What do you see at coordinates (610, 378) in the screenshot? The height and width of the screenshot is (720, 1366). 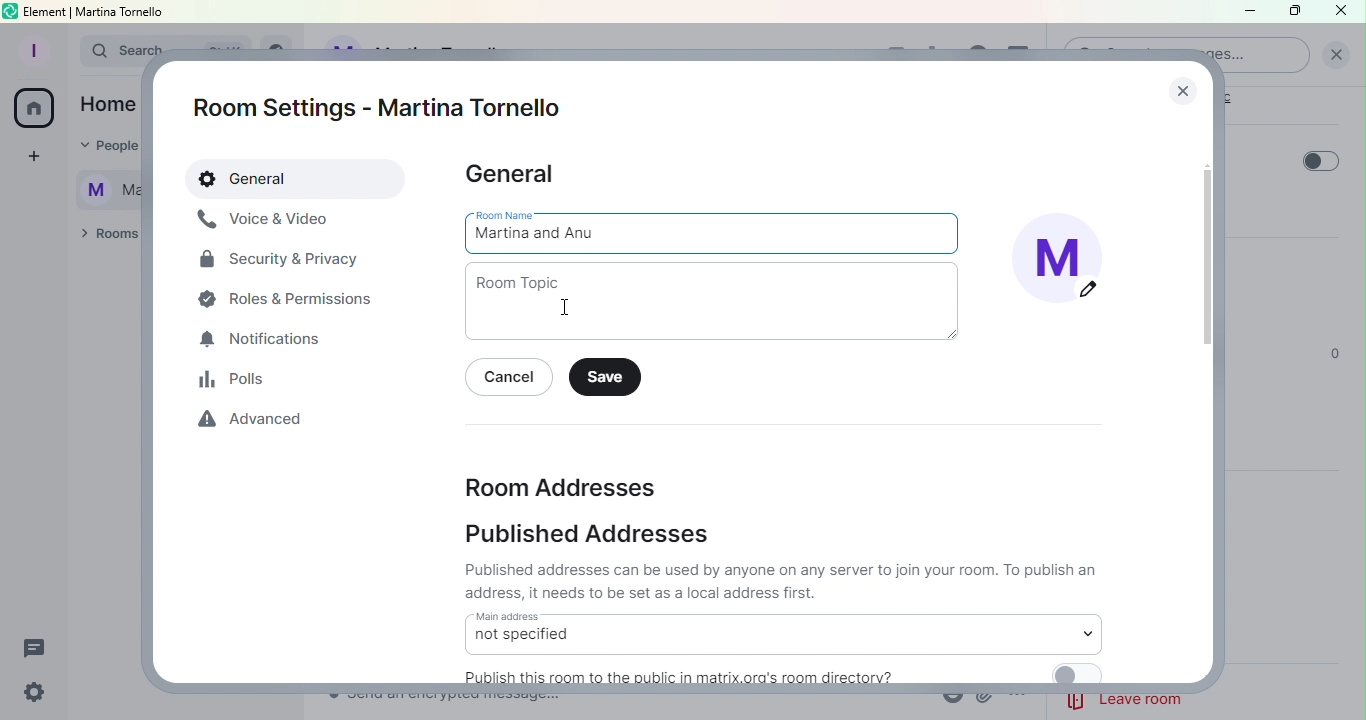 I see `Save` at bounding box center [610, 378].